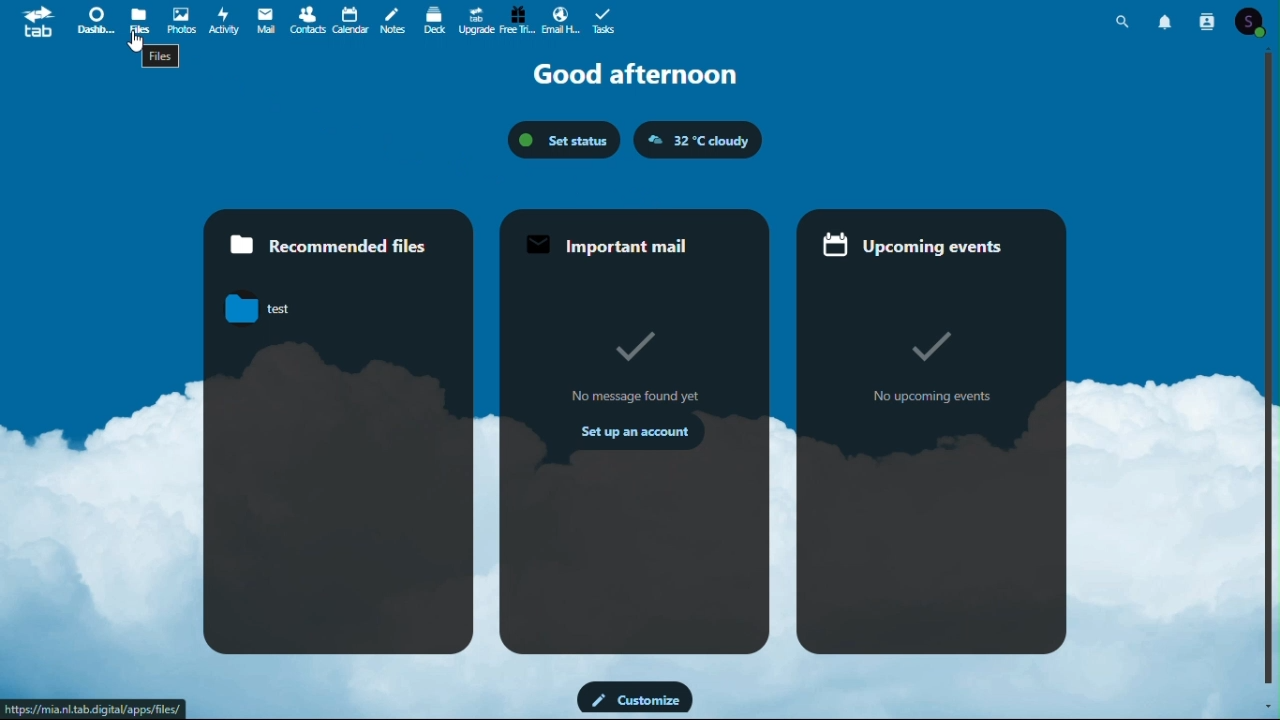  Describe the element at coordinates (517, 20) in the screenshot. I see `free trial` at that location.